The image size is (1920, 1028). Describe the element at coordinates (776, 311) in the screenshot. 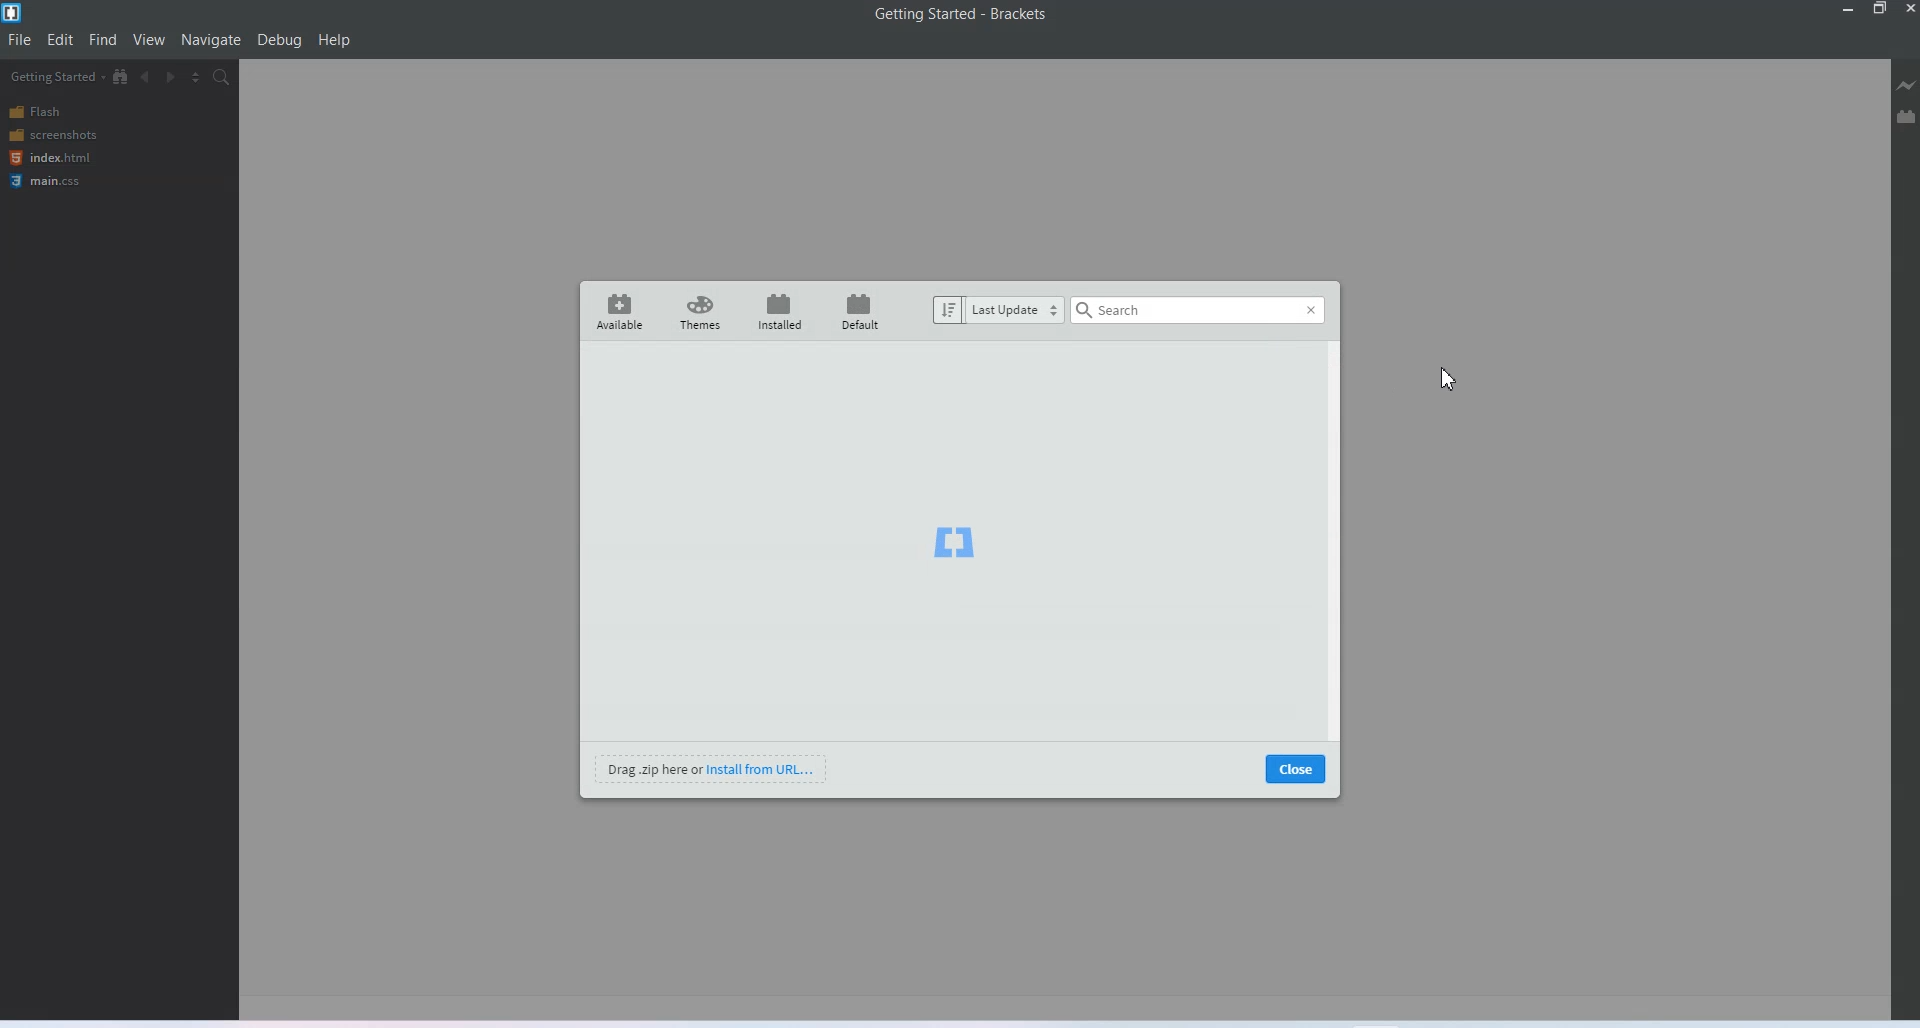

I see `Installed` at that location.